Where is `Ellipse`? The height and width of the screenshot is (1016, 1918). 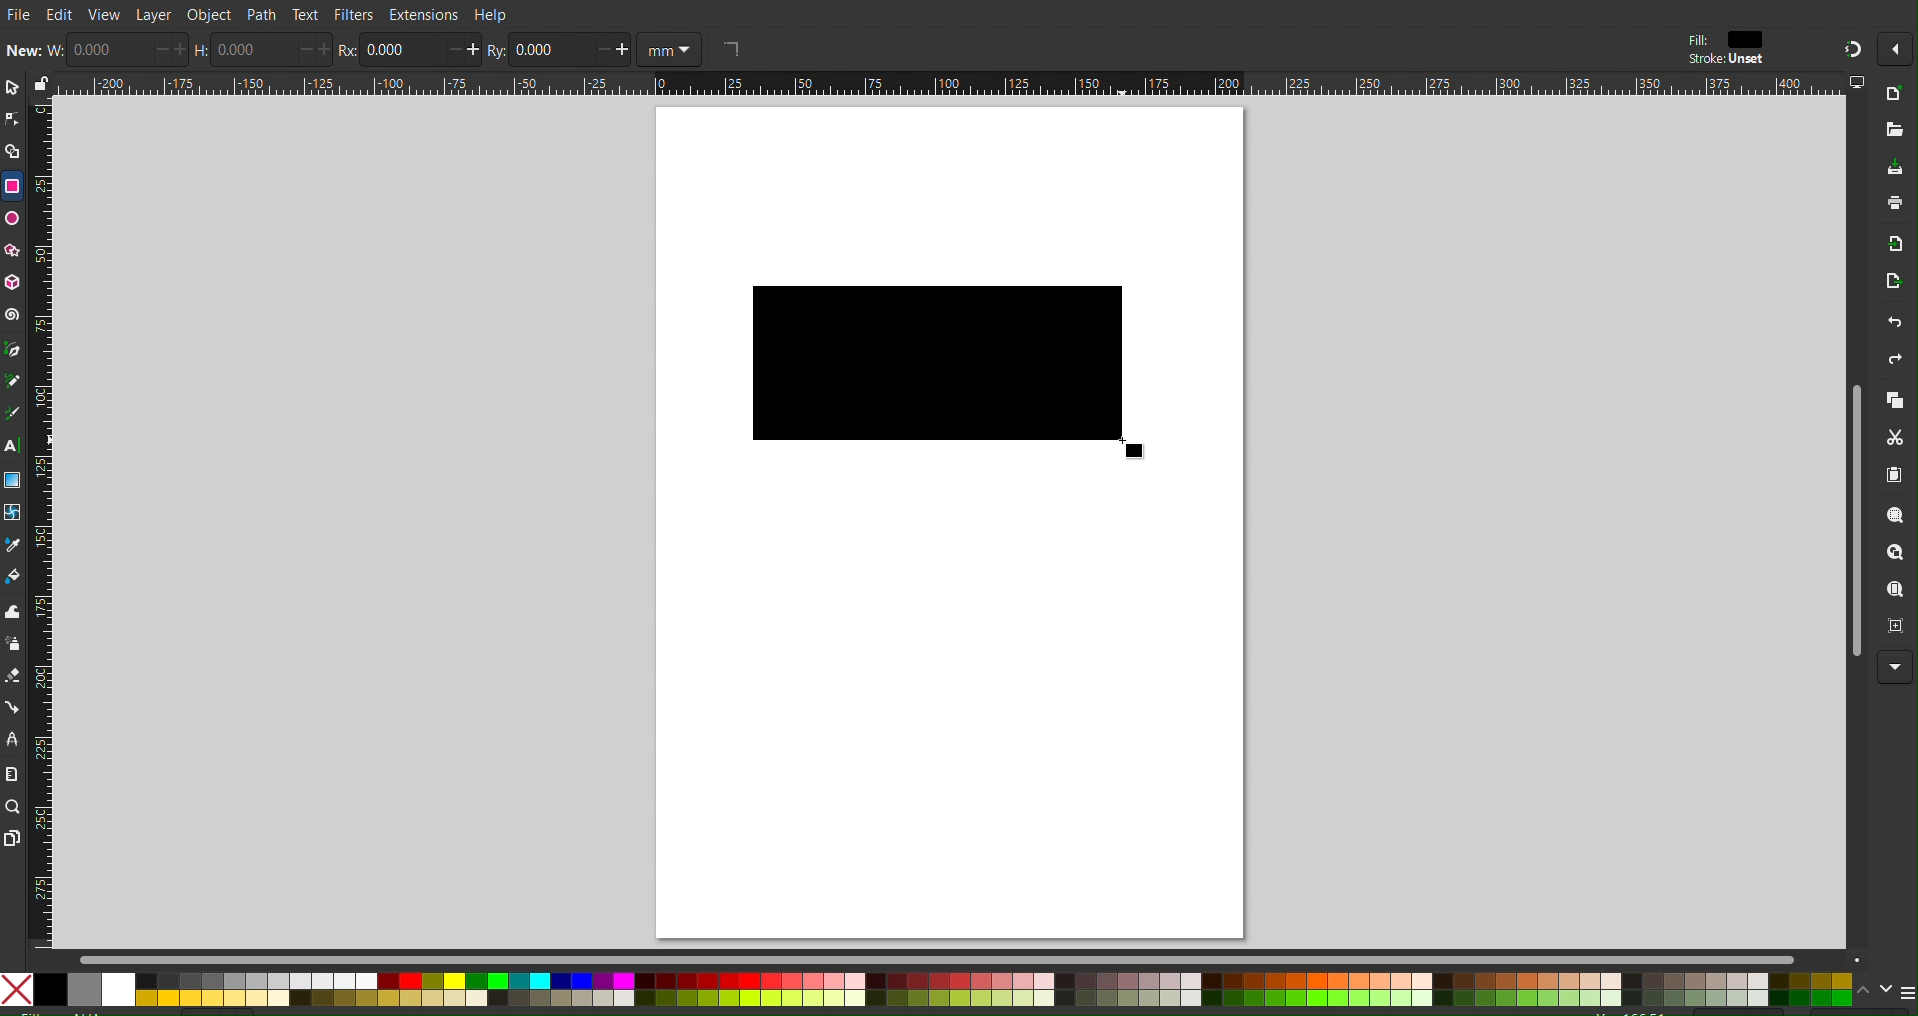
Ellipse is located at coordinates (12, 220).